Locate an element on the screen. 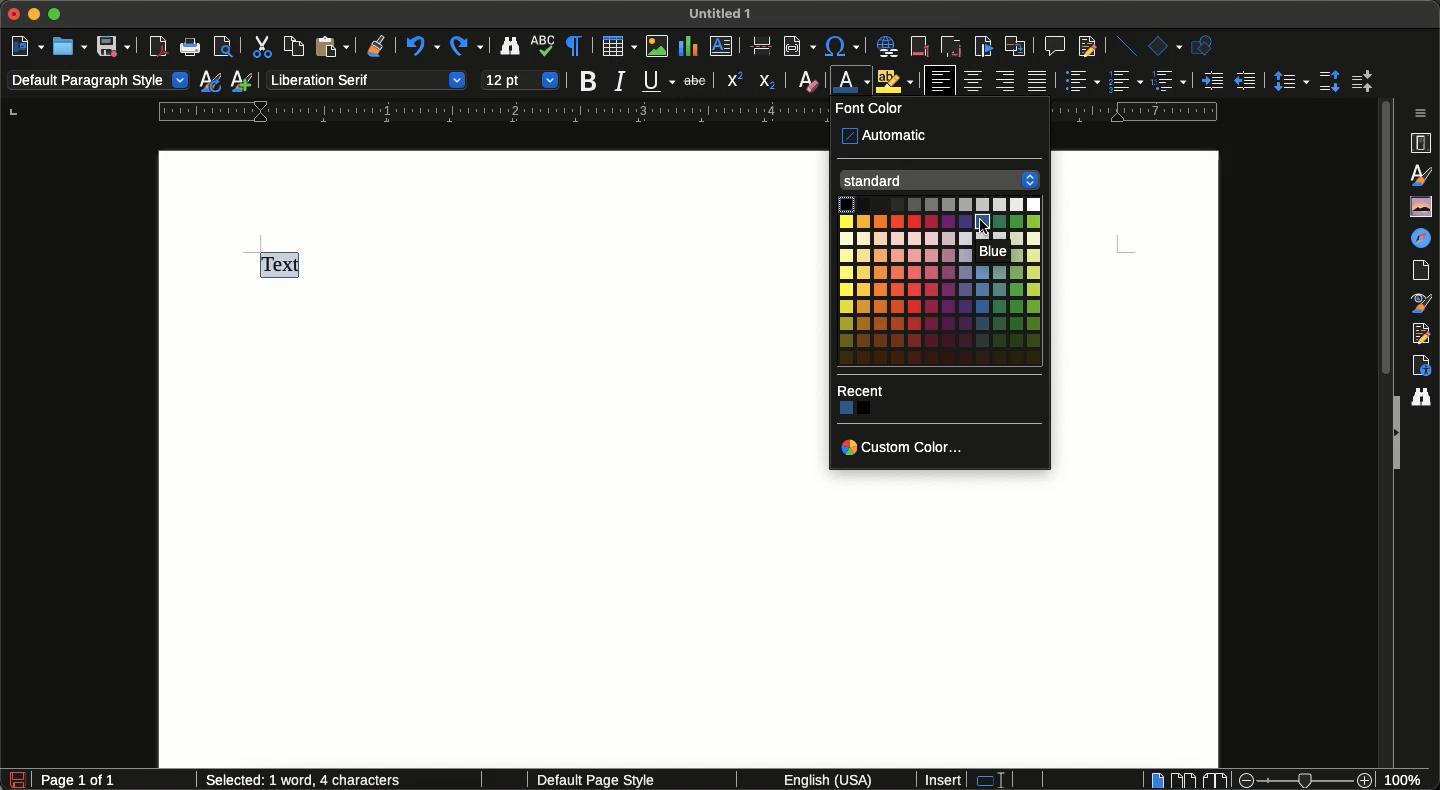 The width and height of the screenshot is (1440, 790). Show draw functions is located at coordinates (1207, 46).